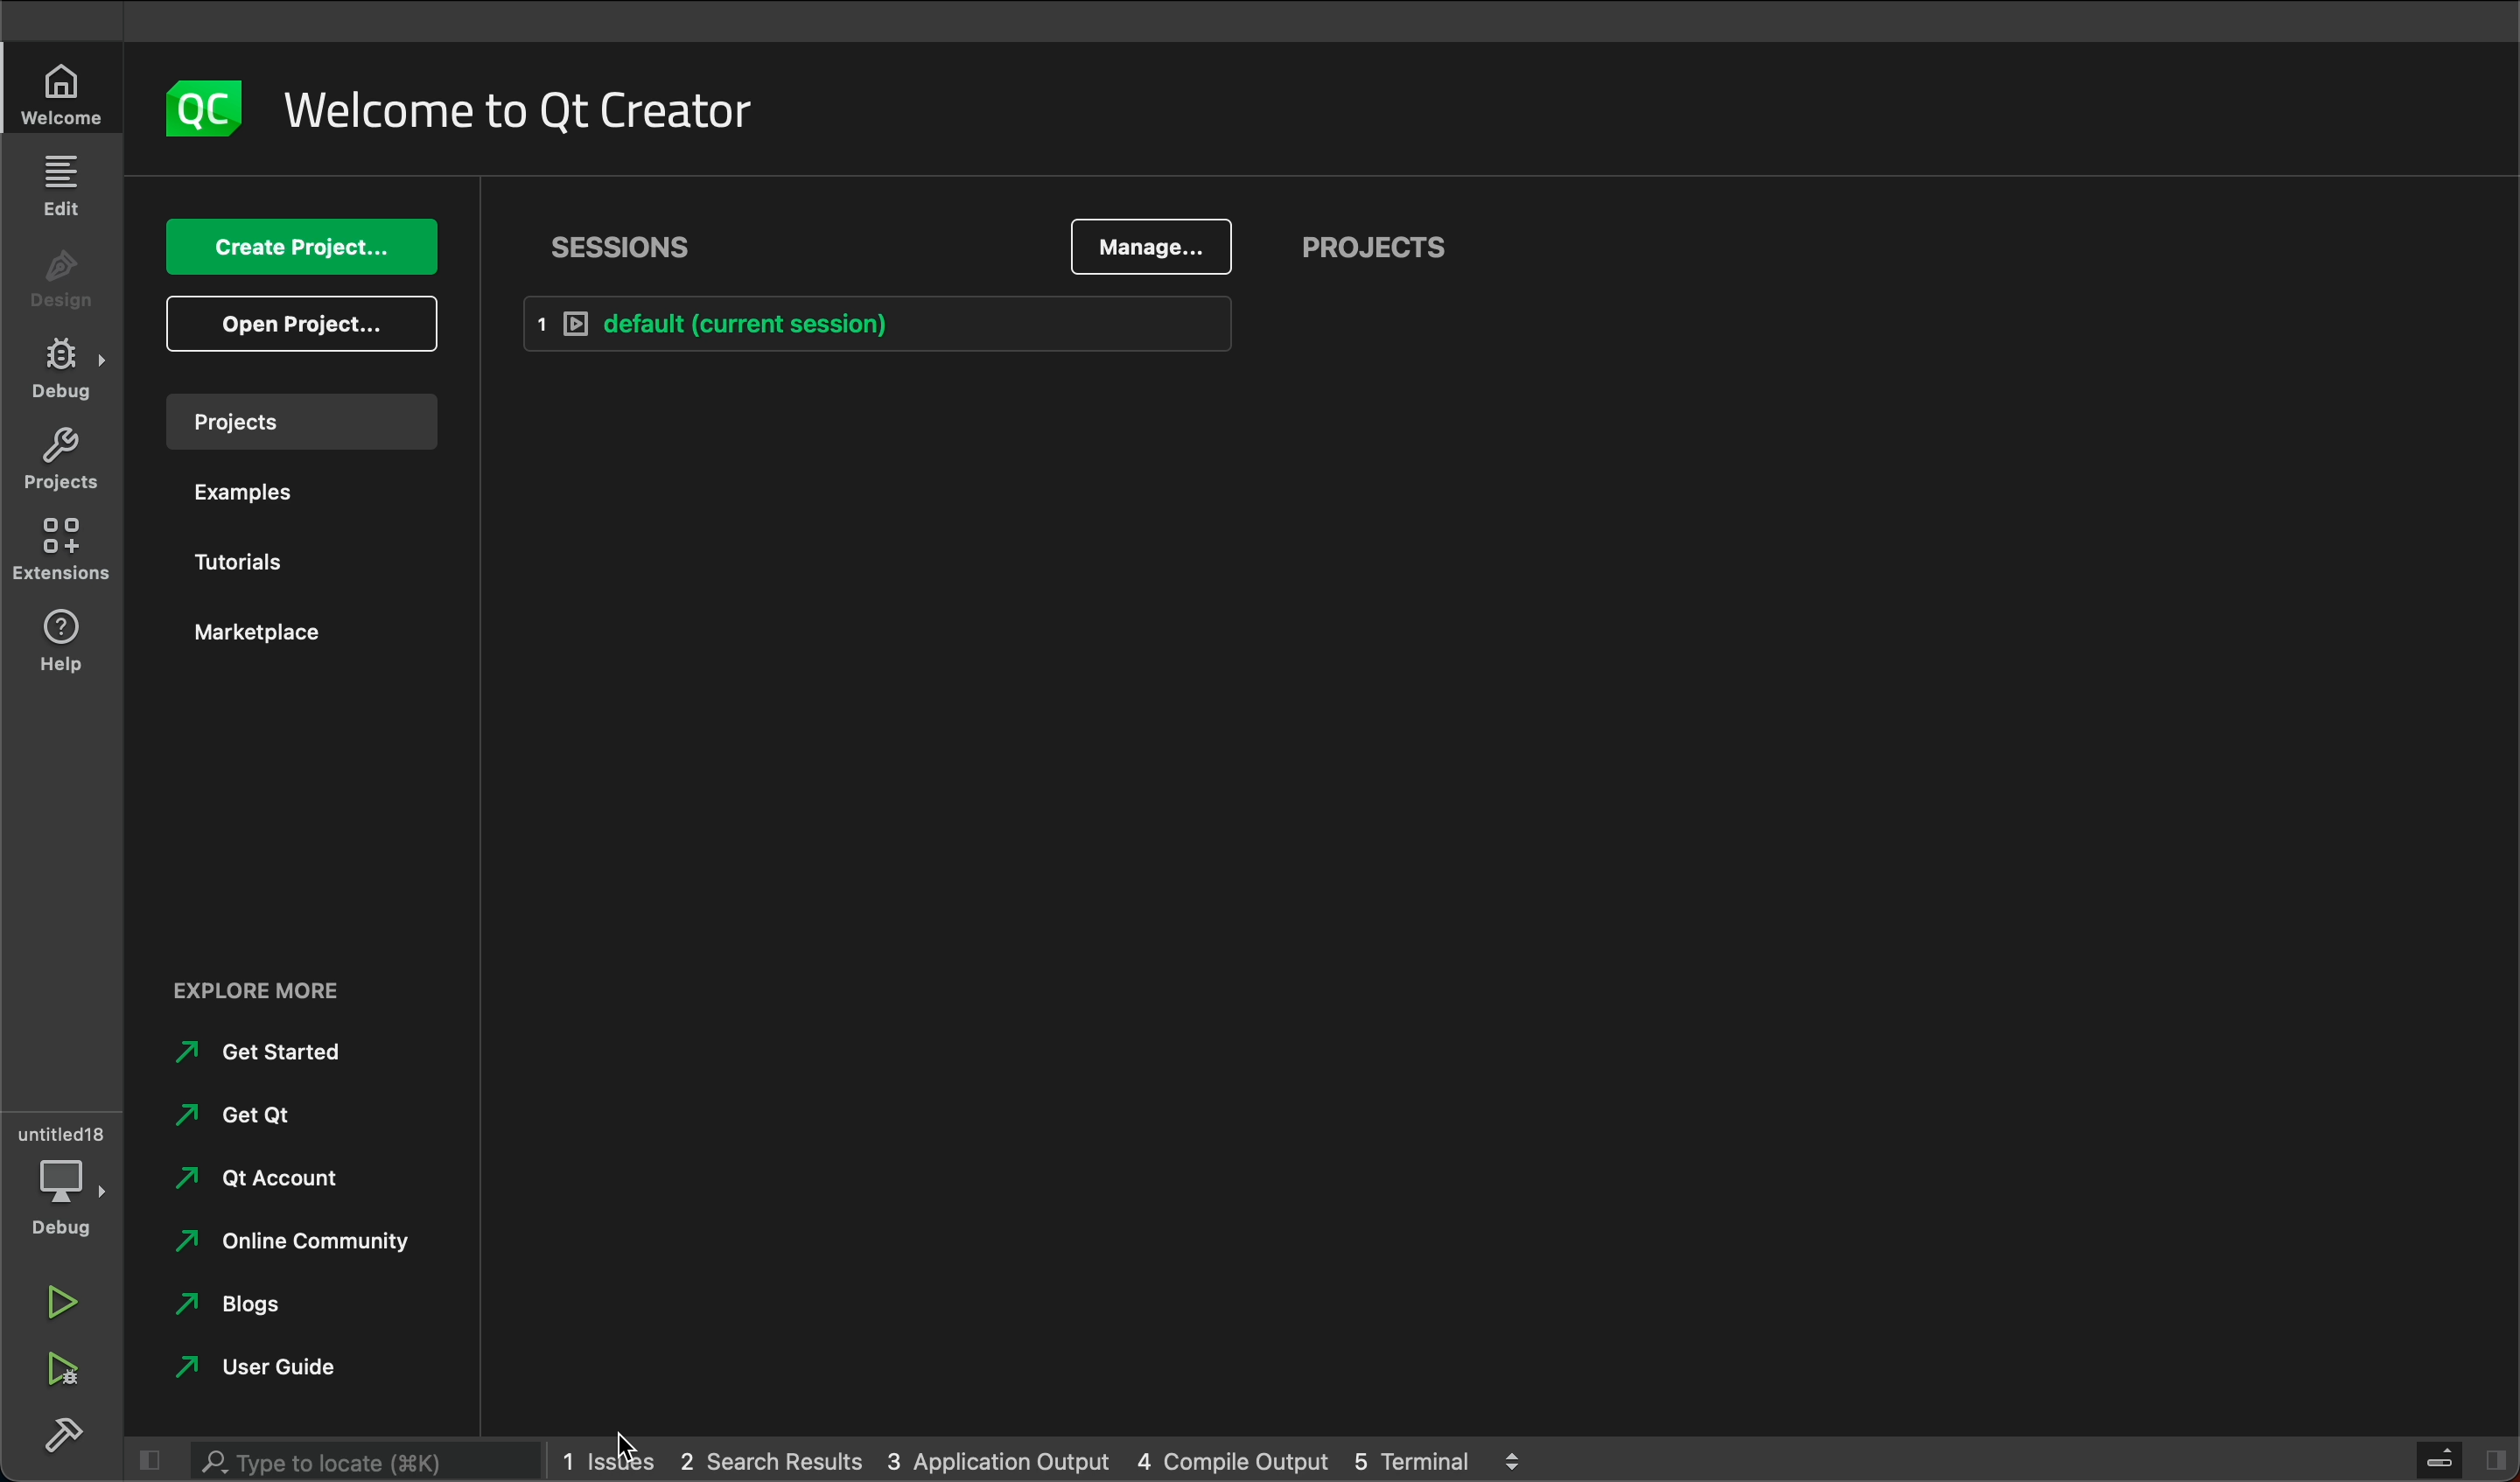 This screenshot has width=2520, height=1482. What do you see at coordinates (1154, 247) in the screenshot?
I see `manage` at bounding box center [1154, 247].